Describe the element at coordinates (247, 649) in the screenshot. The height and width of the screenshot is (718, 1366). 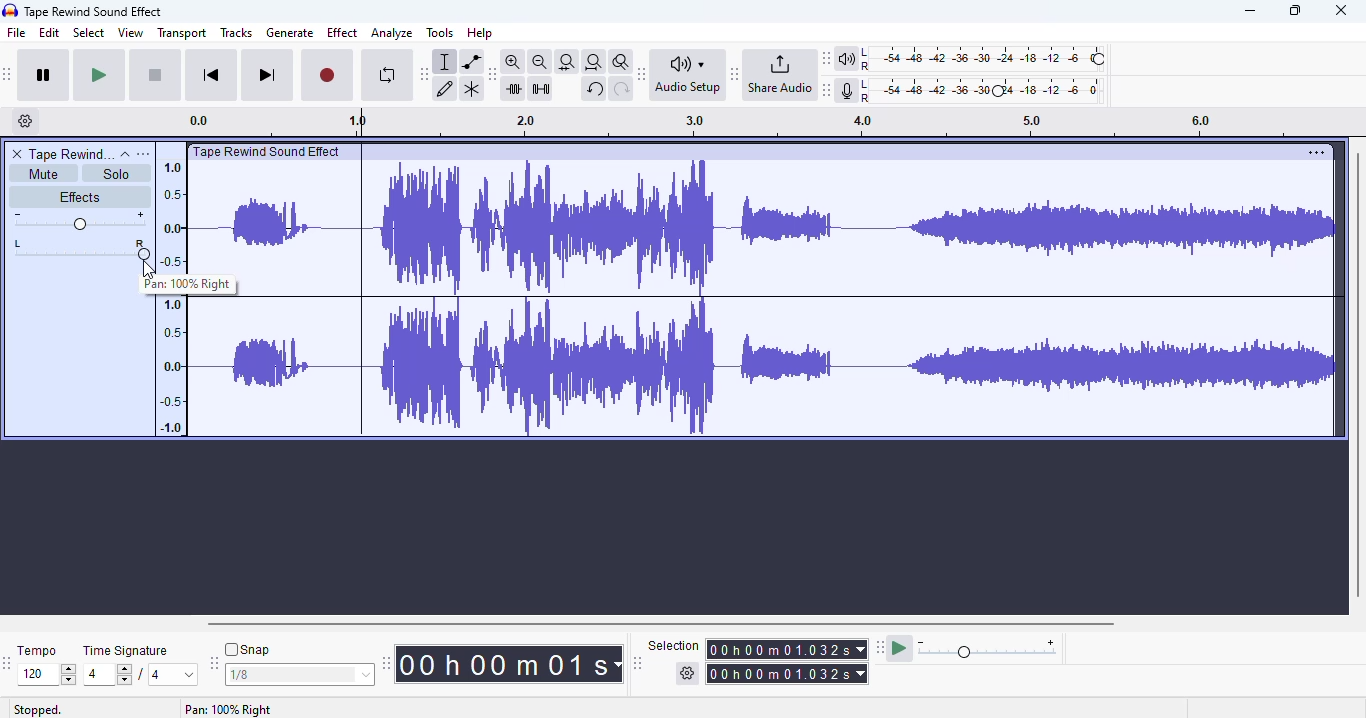
I see `snap` at that location.